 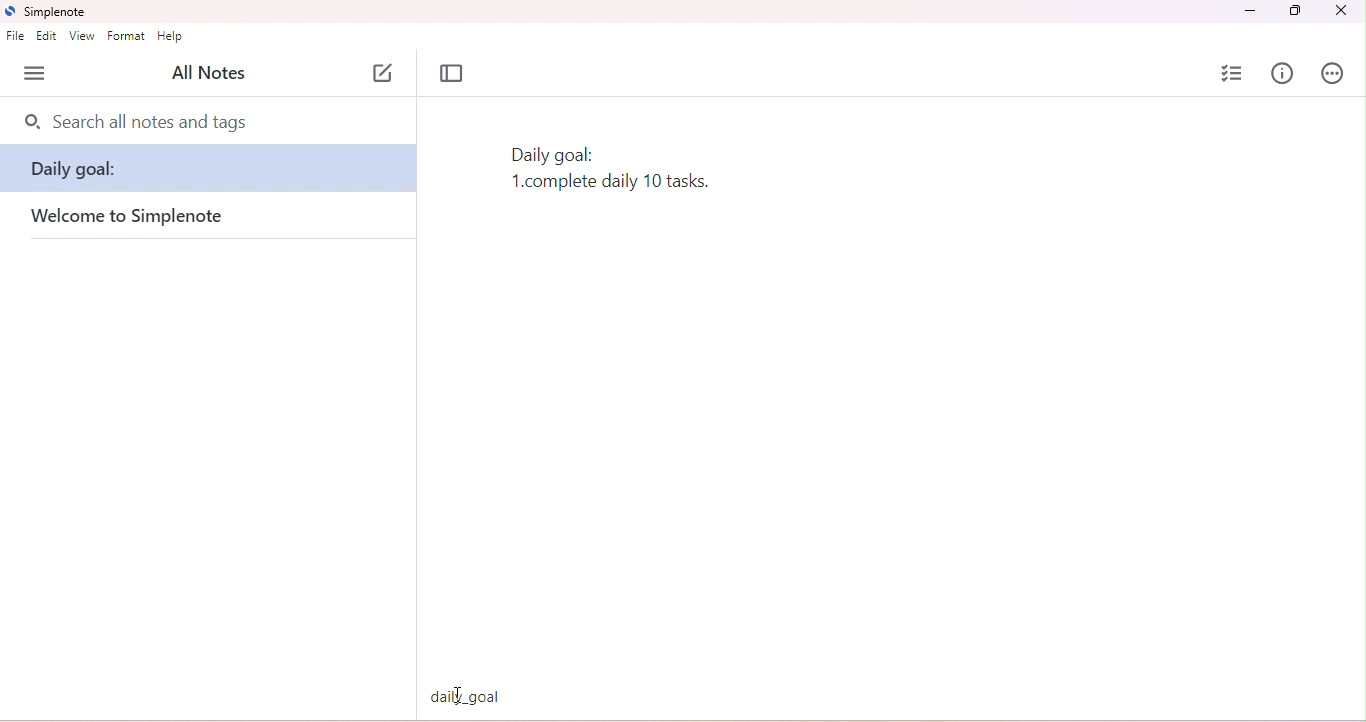 What do you see at coordinates (208, 72) in the screenshot?
I see `all notes` at bounding box center [208, 72].